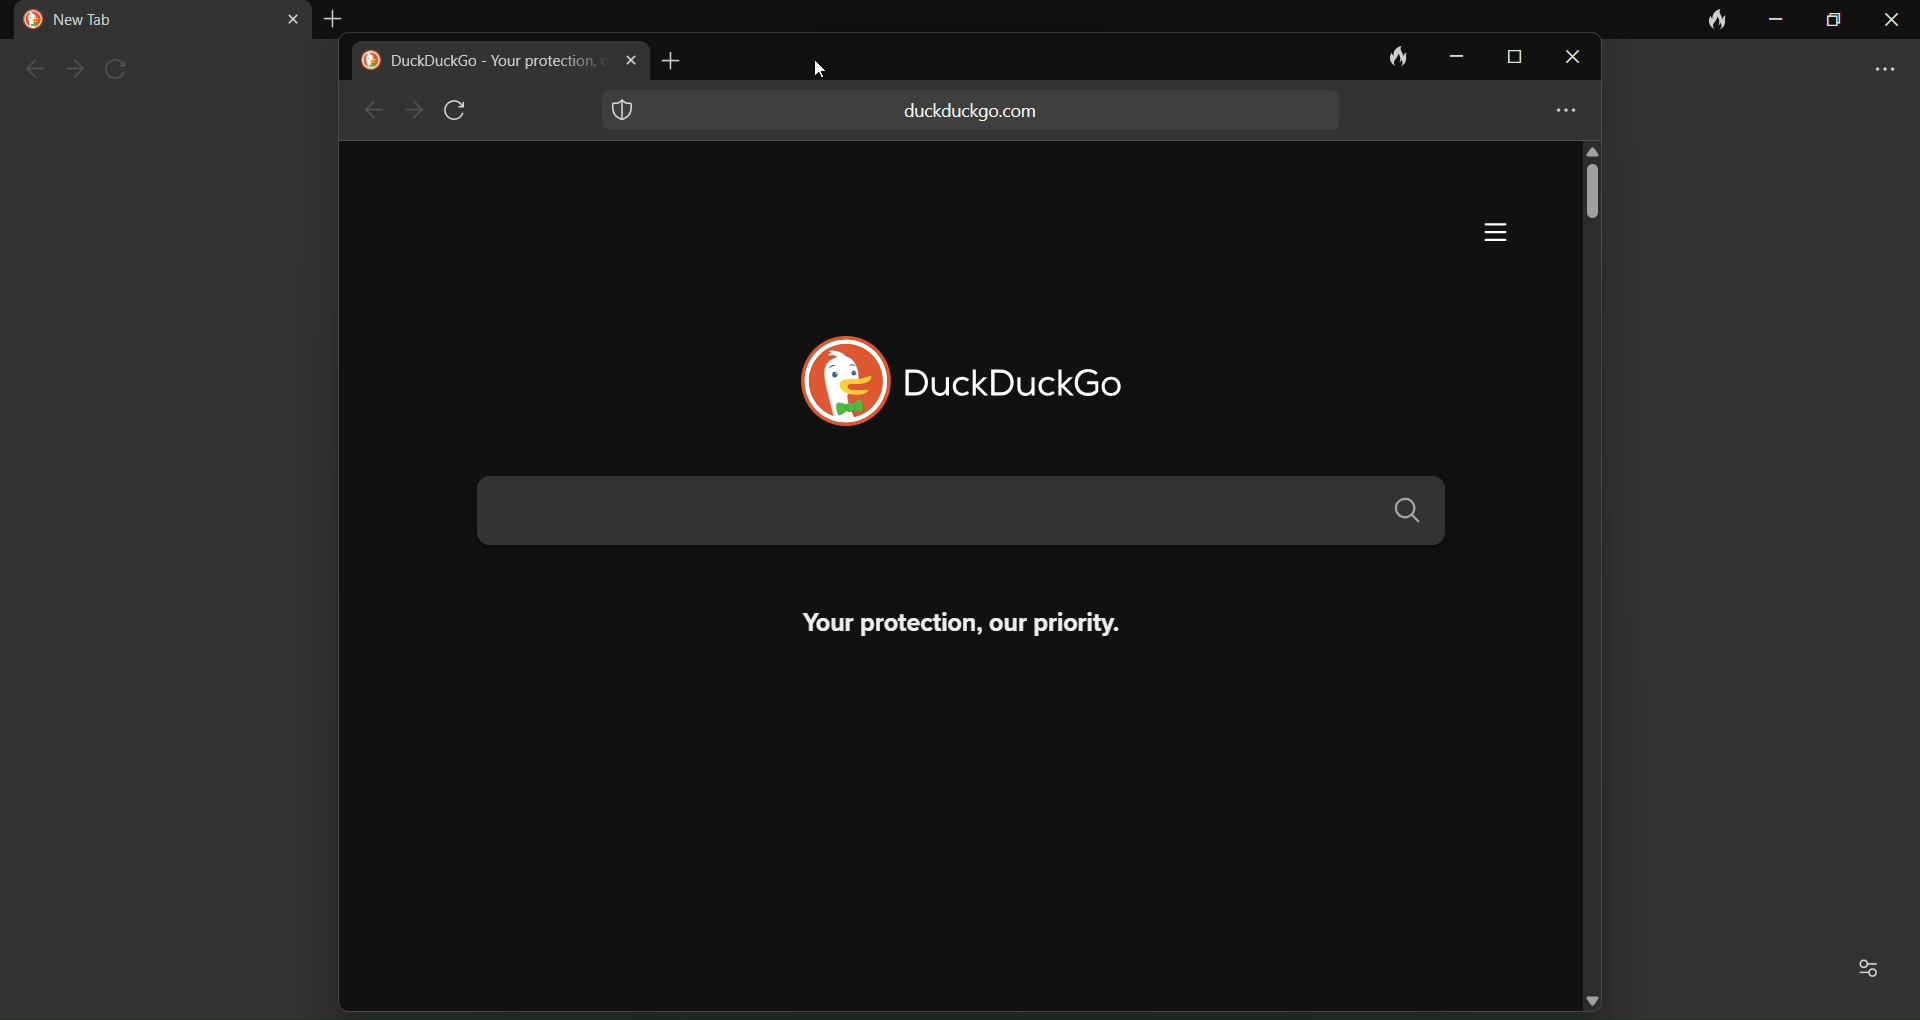  Describe the element at coordinates (369, 111) in the screenshot. I see `back` at that location.